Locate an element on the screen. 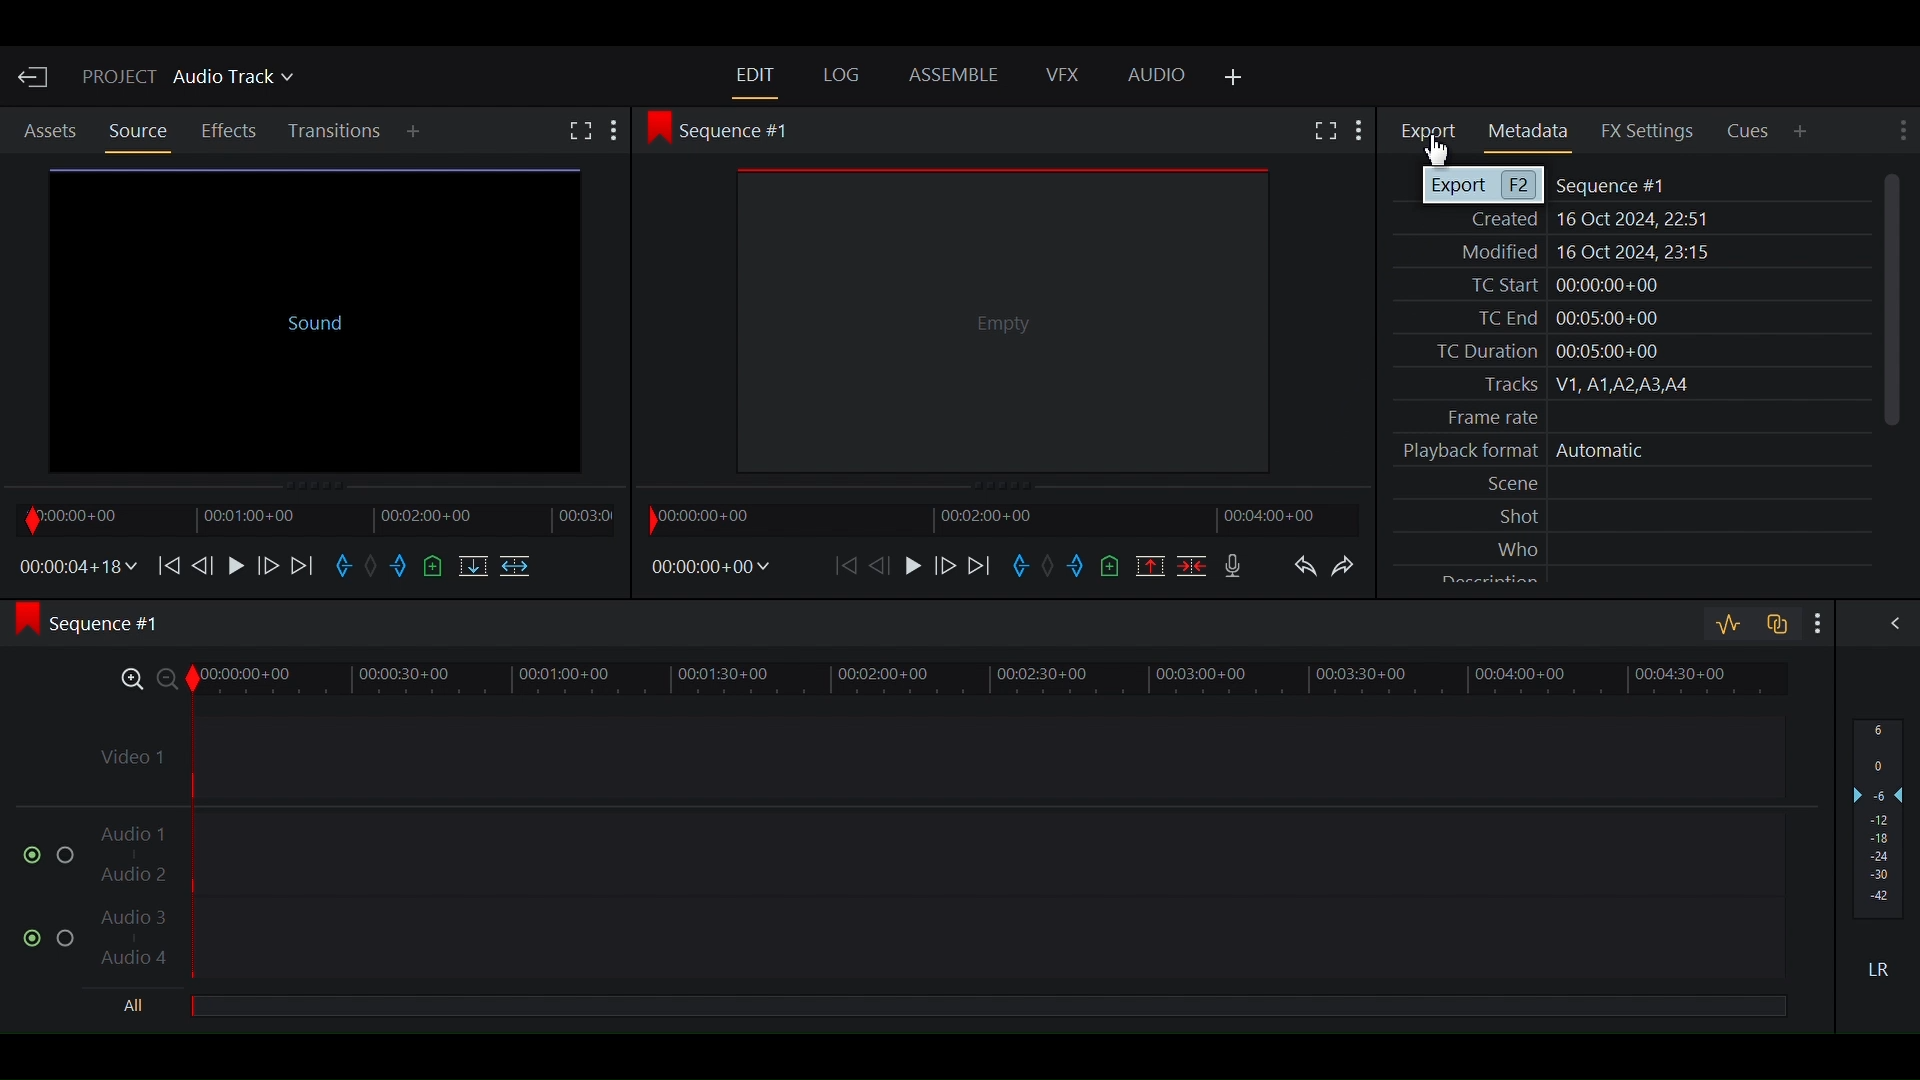  Add a cue is located at coordinates (435, 567).